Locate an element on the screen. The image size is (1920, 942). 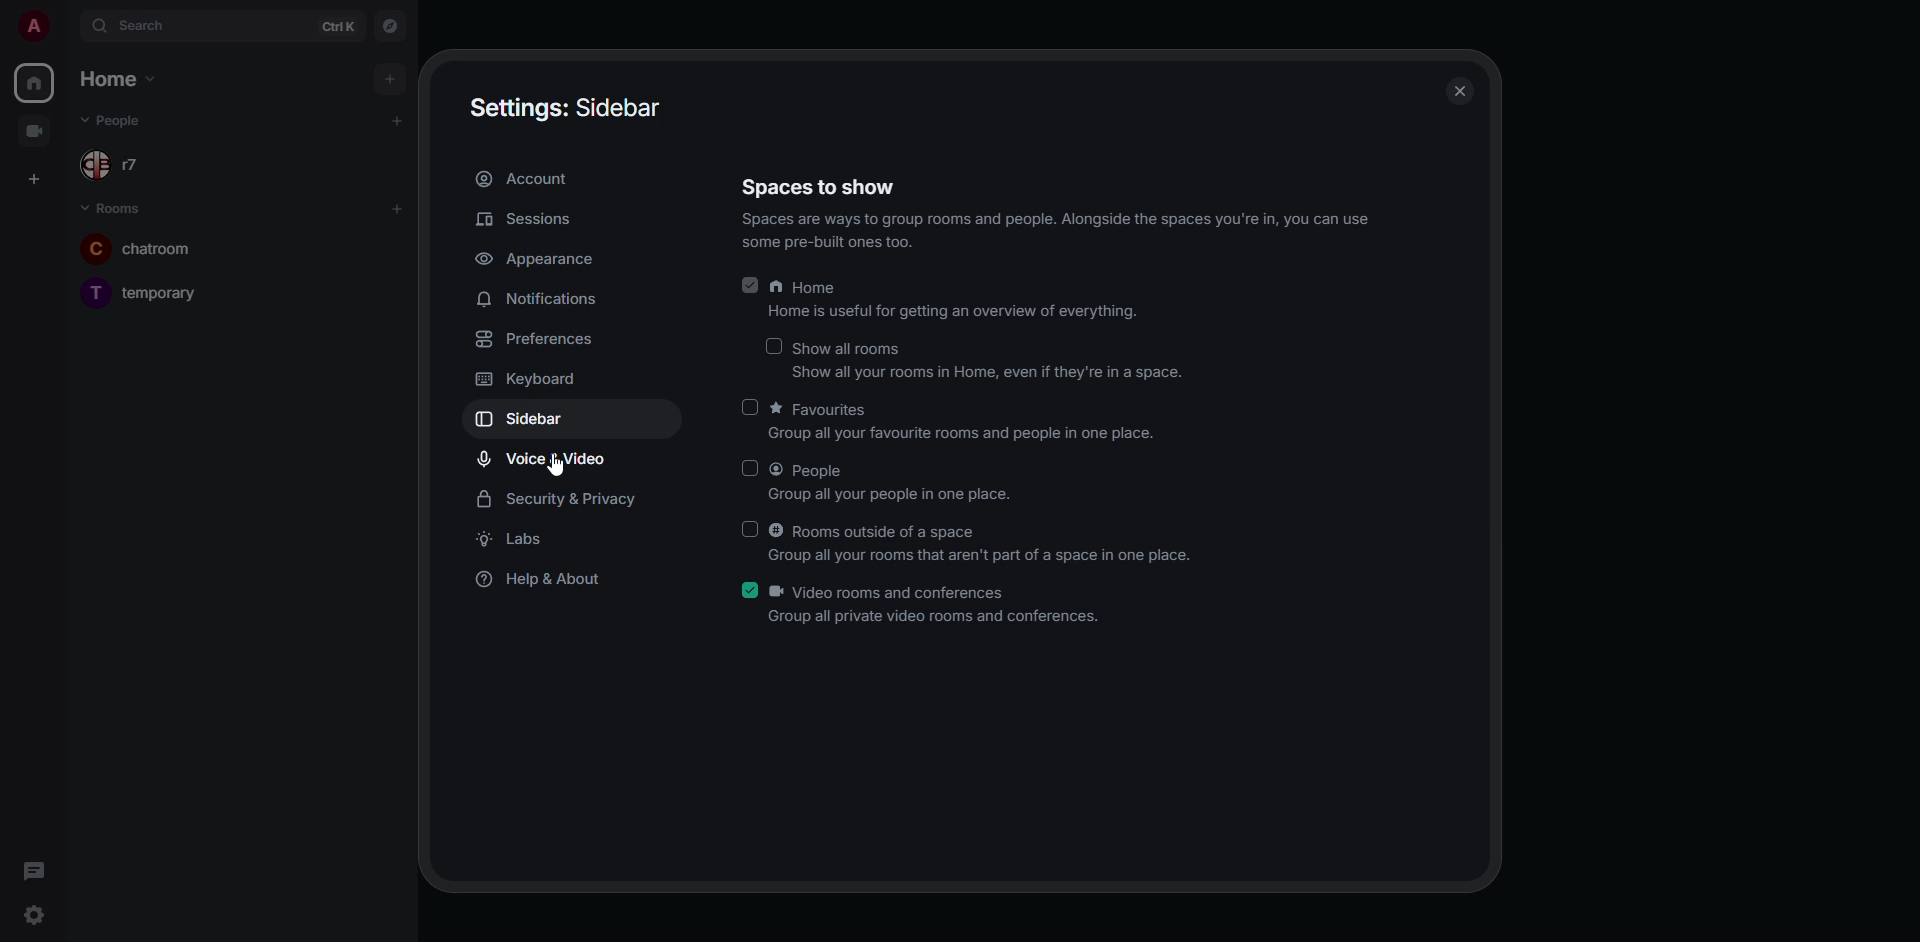
home is located at coordinates (120, 78).